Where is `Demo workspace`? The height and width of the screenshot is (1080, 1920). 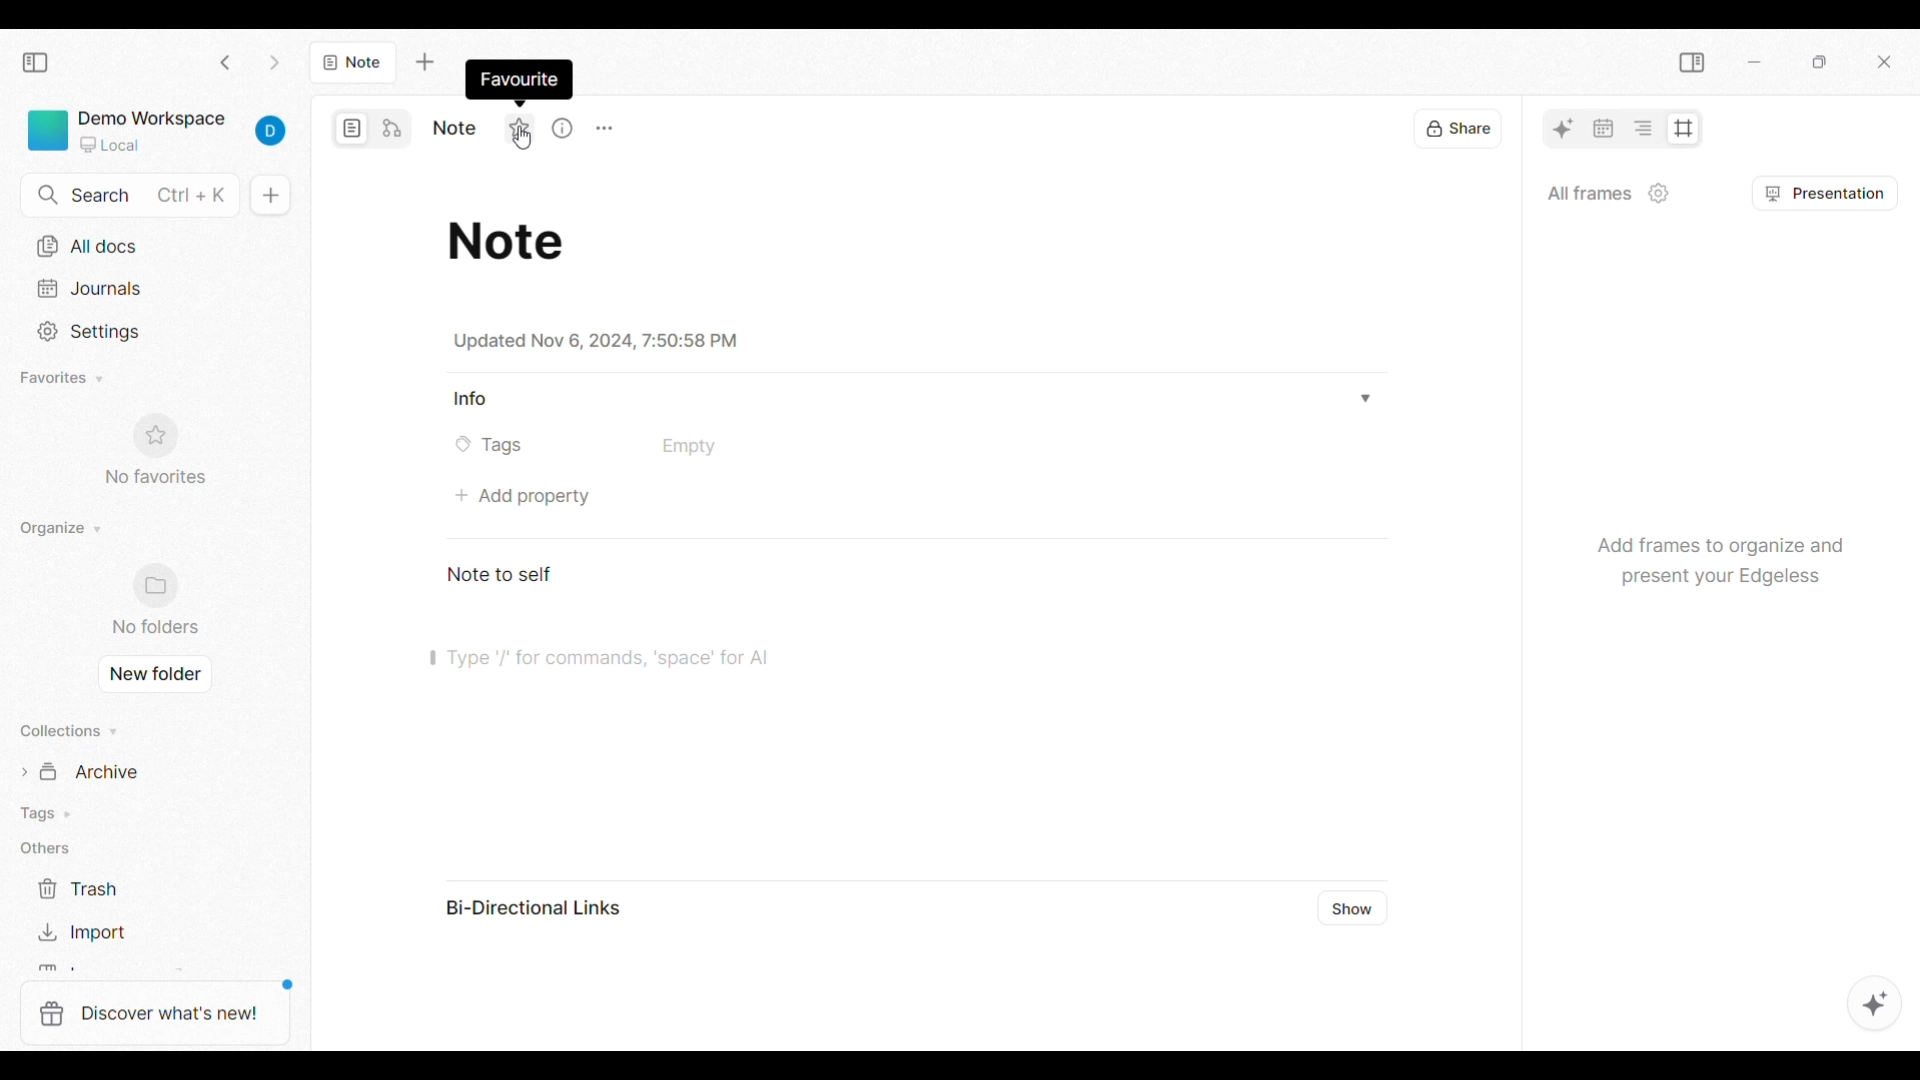 Demo workspace is located at coordinates (162, 131).